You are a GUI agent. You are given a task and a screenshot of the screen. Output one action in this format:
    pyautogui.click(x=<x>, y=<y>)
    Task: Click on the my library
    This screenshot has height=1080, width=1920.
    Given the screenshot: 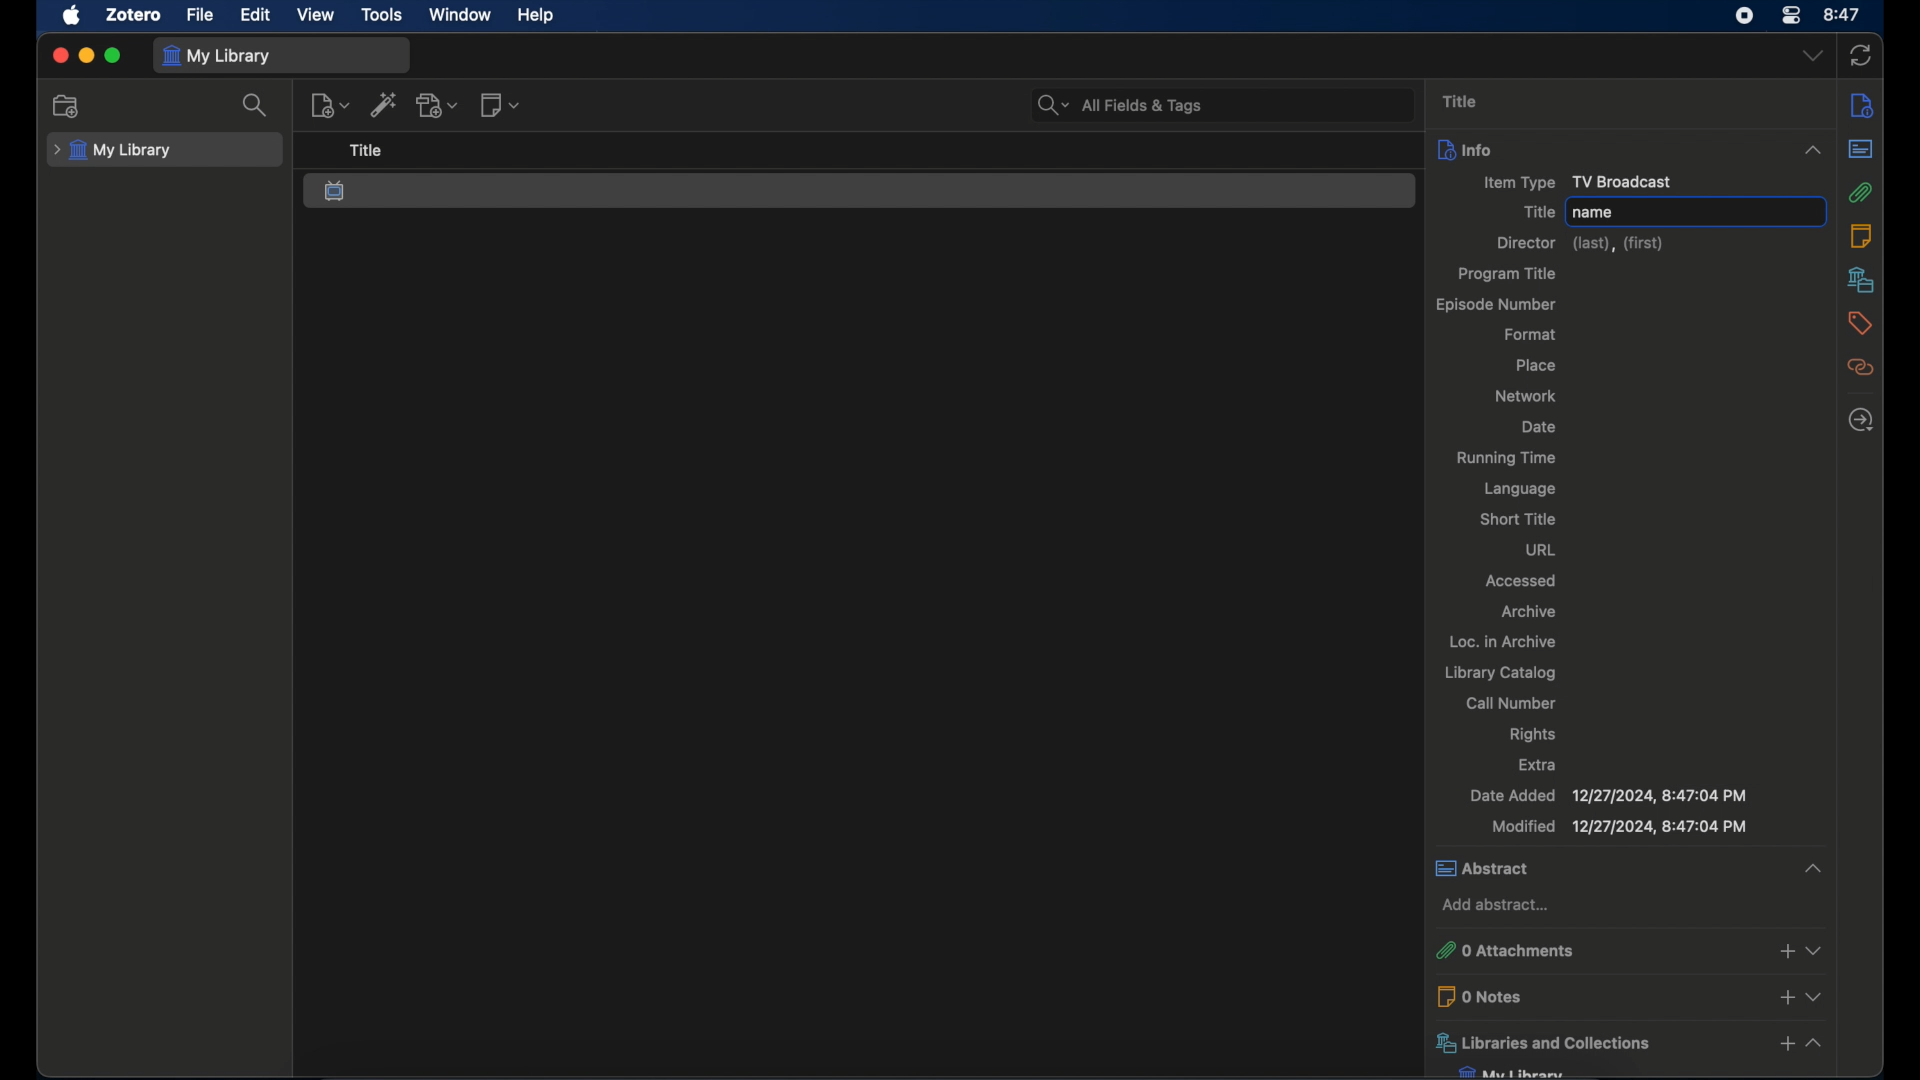 What is the action you would take?
    pyautogui.click(x=217, y=57)
    